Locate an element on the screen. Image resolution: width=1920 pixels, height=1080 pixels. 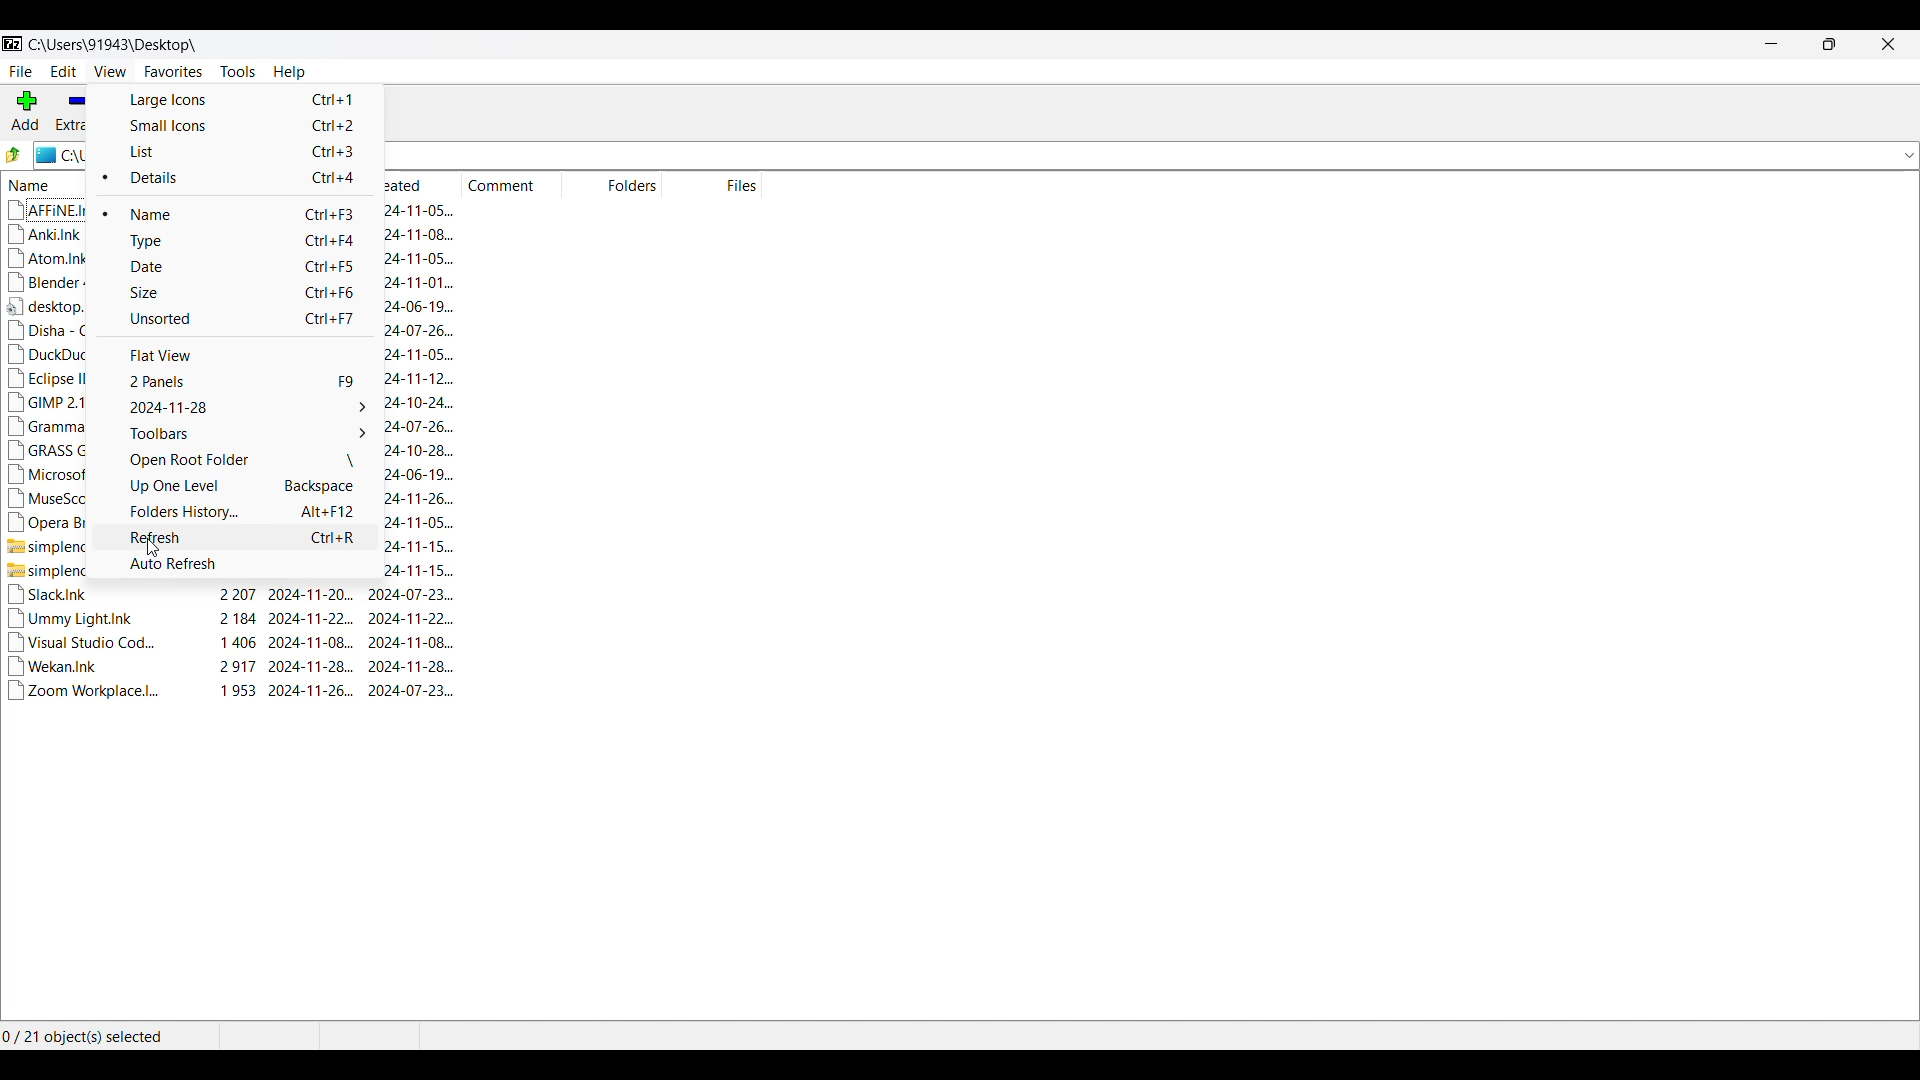
Name is located at coordinates (246, 215).